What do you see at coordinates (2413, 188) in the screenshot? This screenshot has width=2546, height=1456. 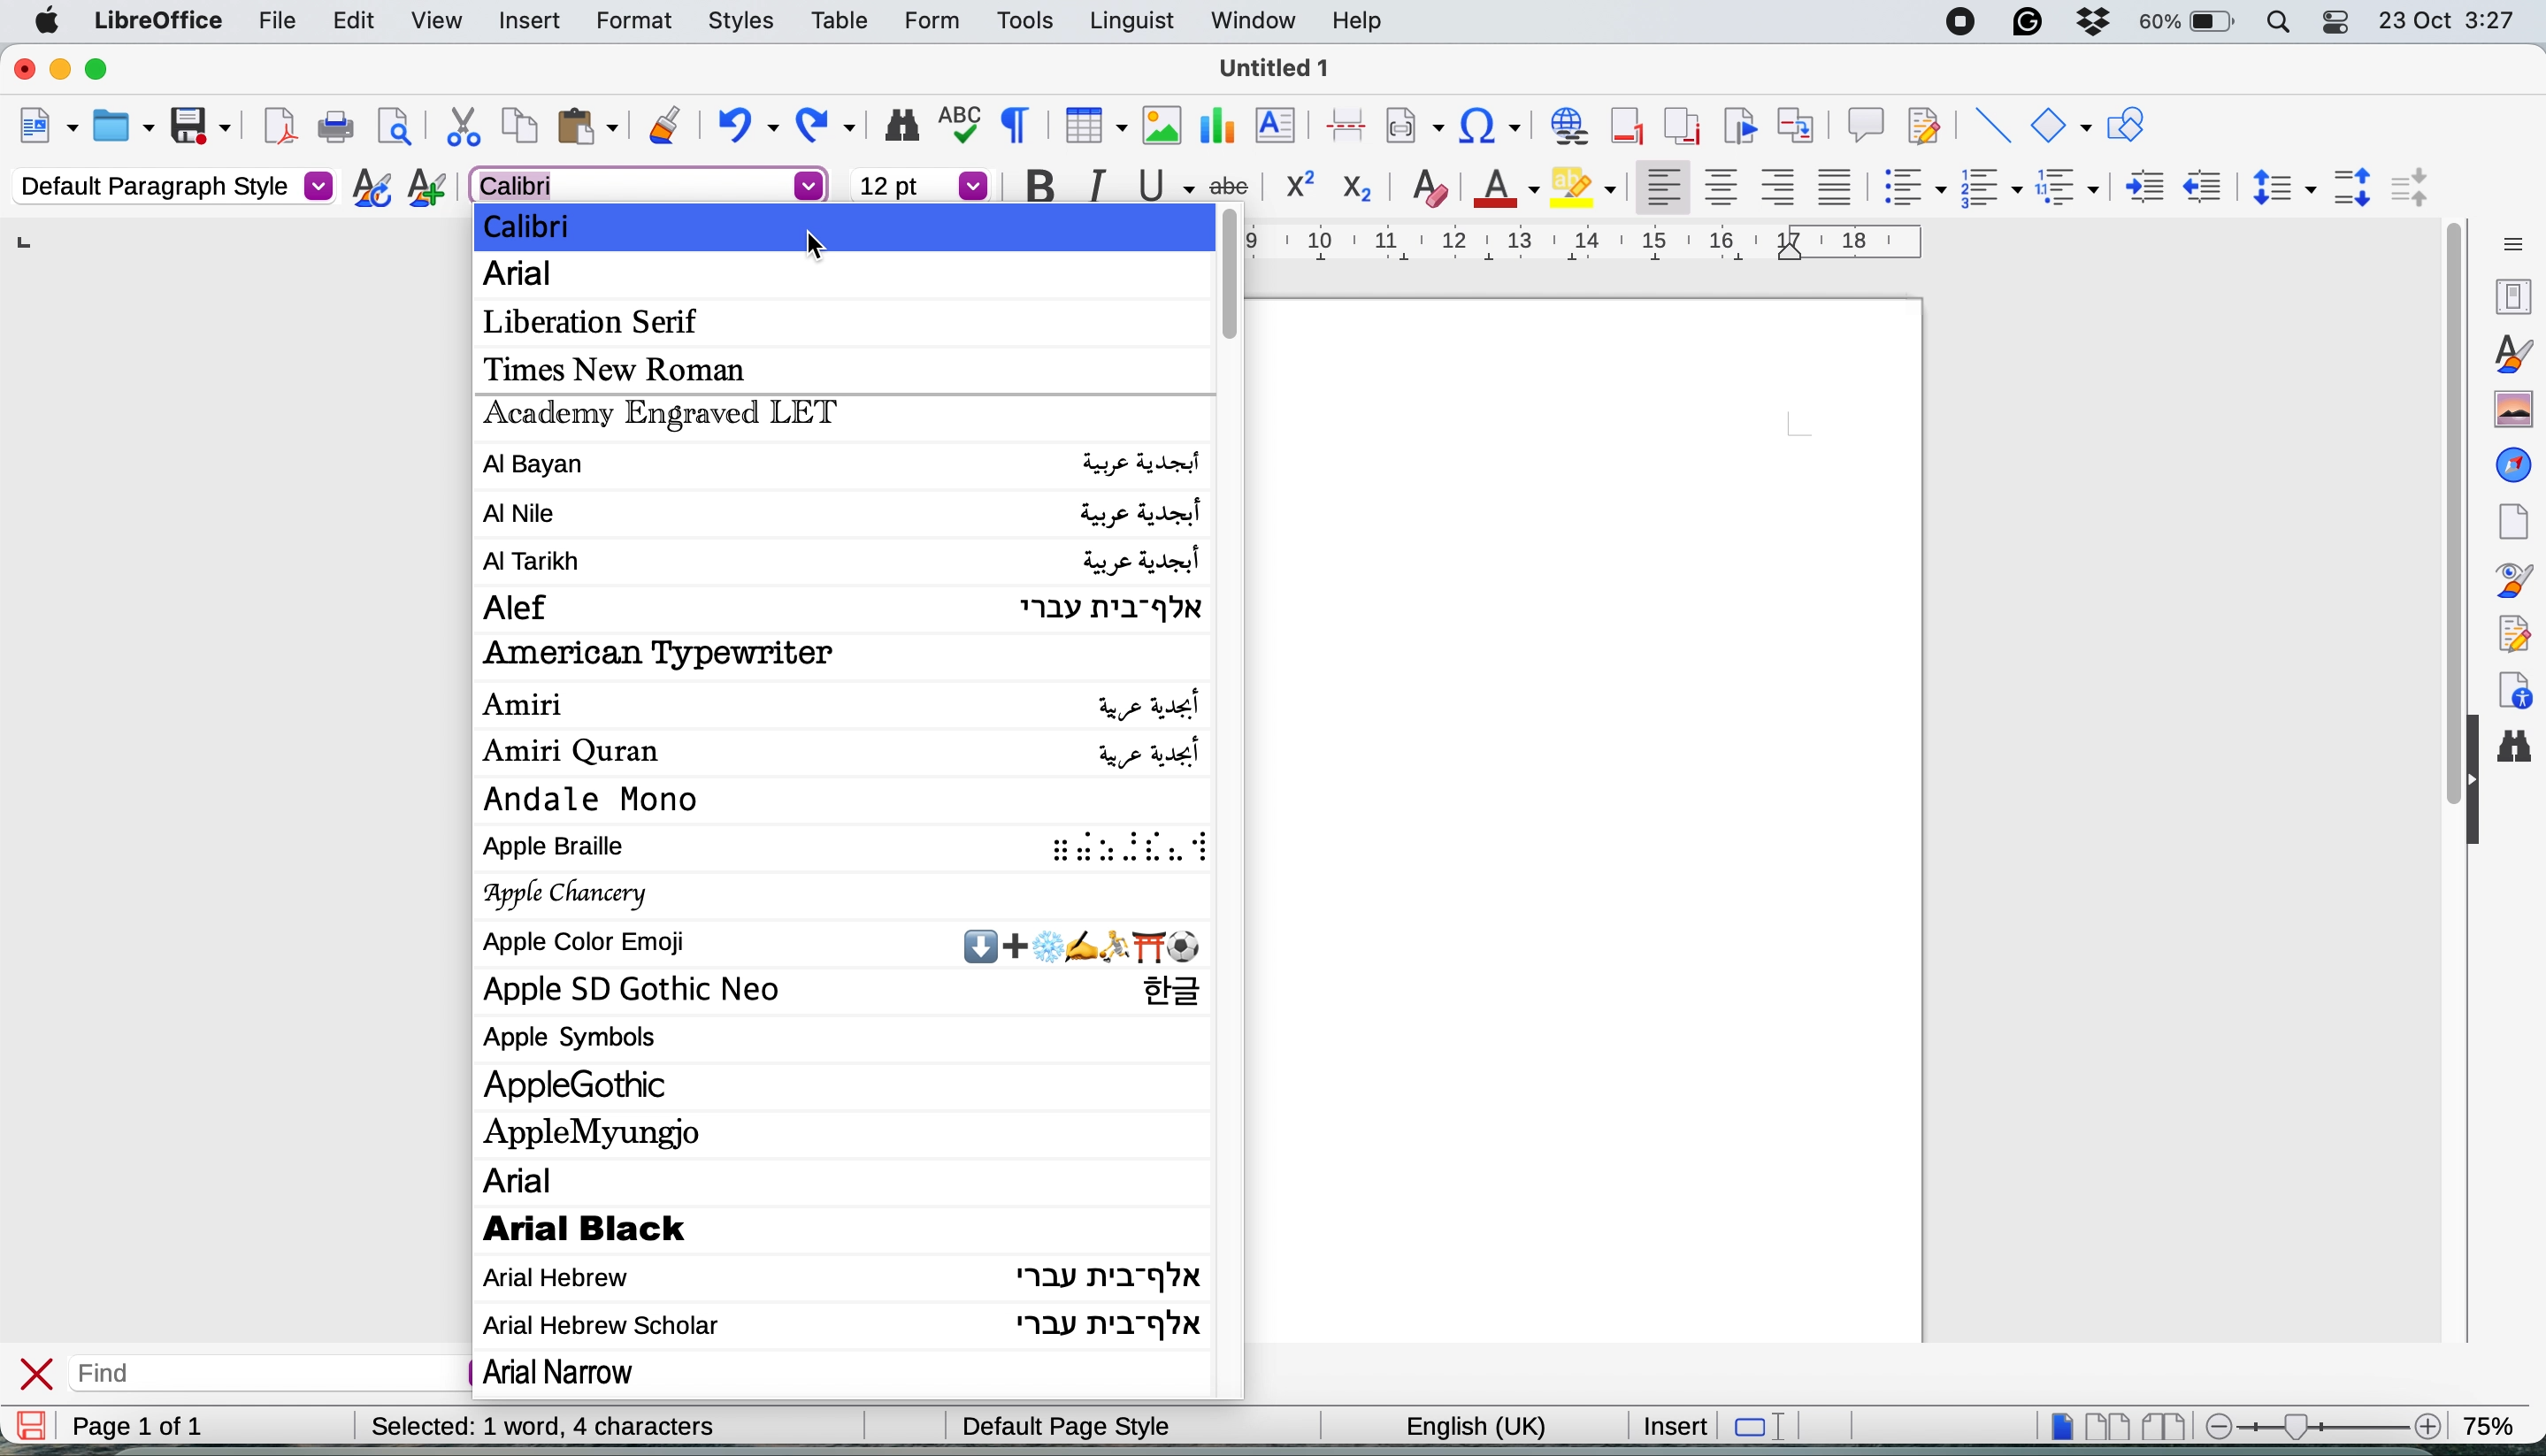 I see `decrease paragraph spacing` at bounding box center [2413, 188].